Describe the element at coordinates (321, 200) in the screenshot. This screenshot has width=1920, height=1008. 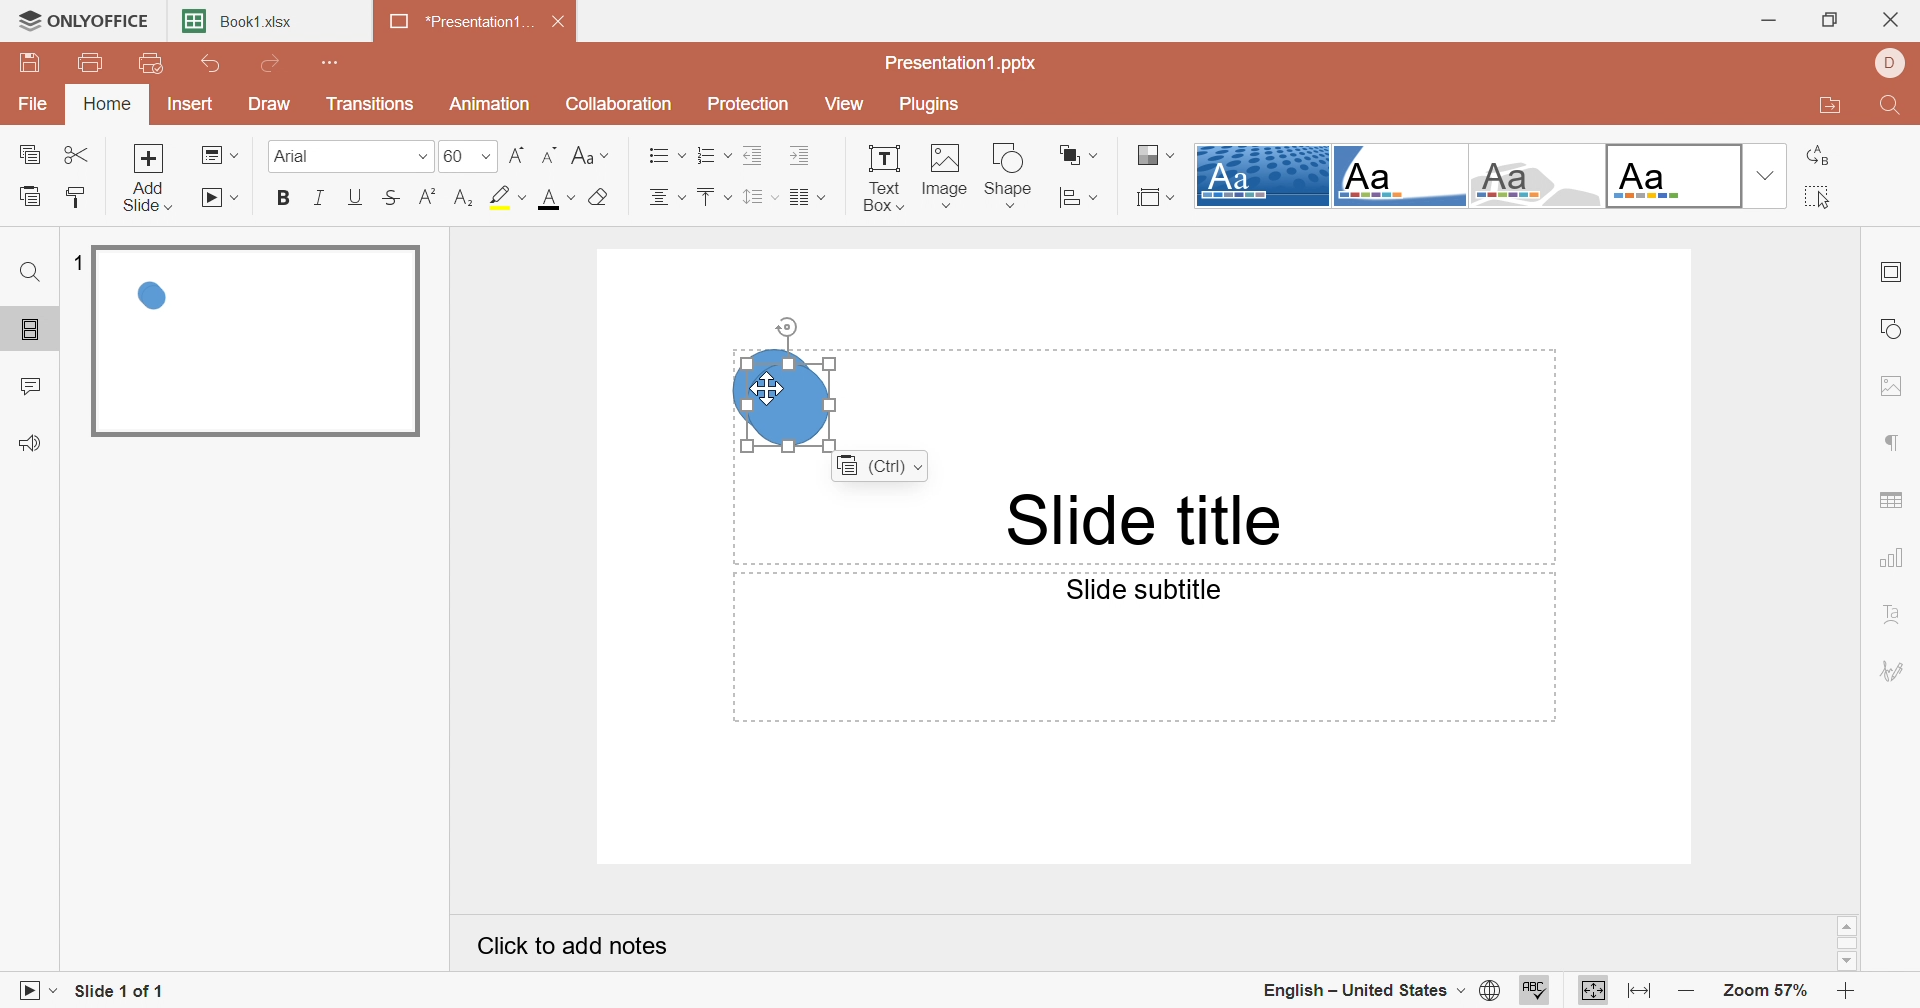
I see `Italic` at that location.